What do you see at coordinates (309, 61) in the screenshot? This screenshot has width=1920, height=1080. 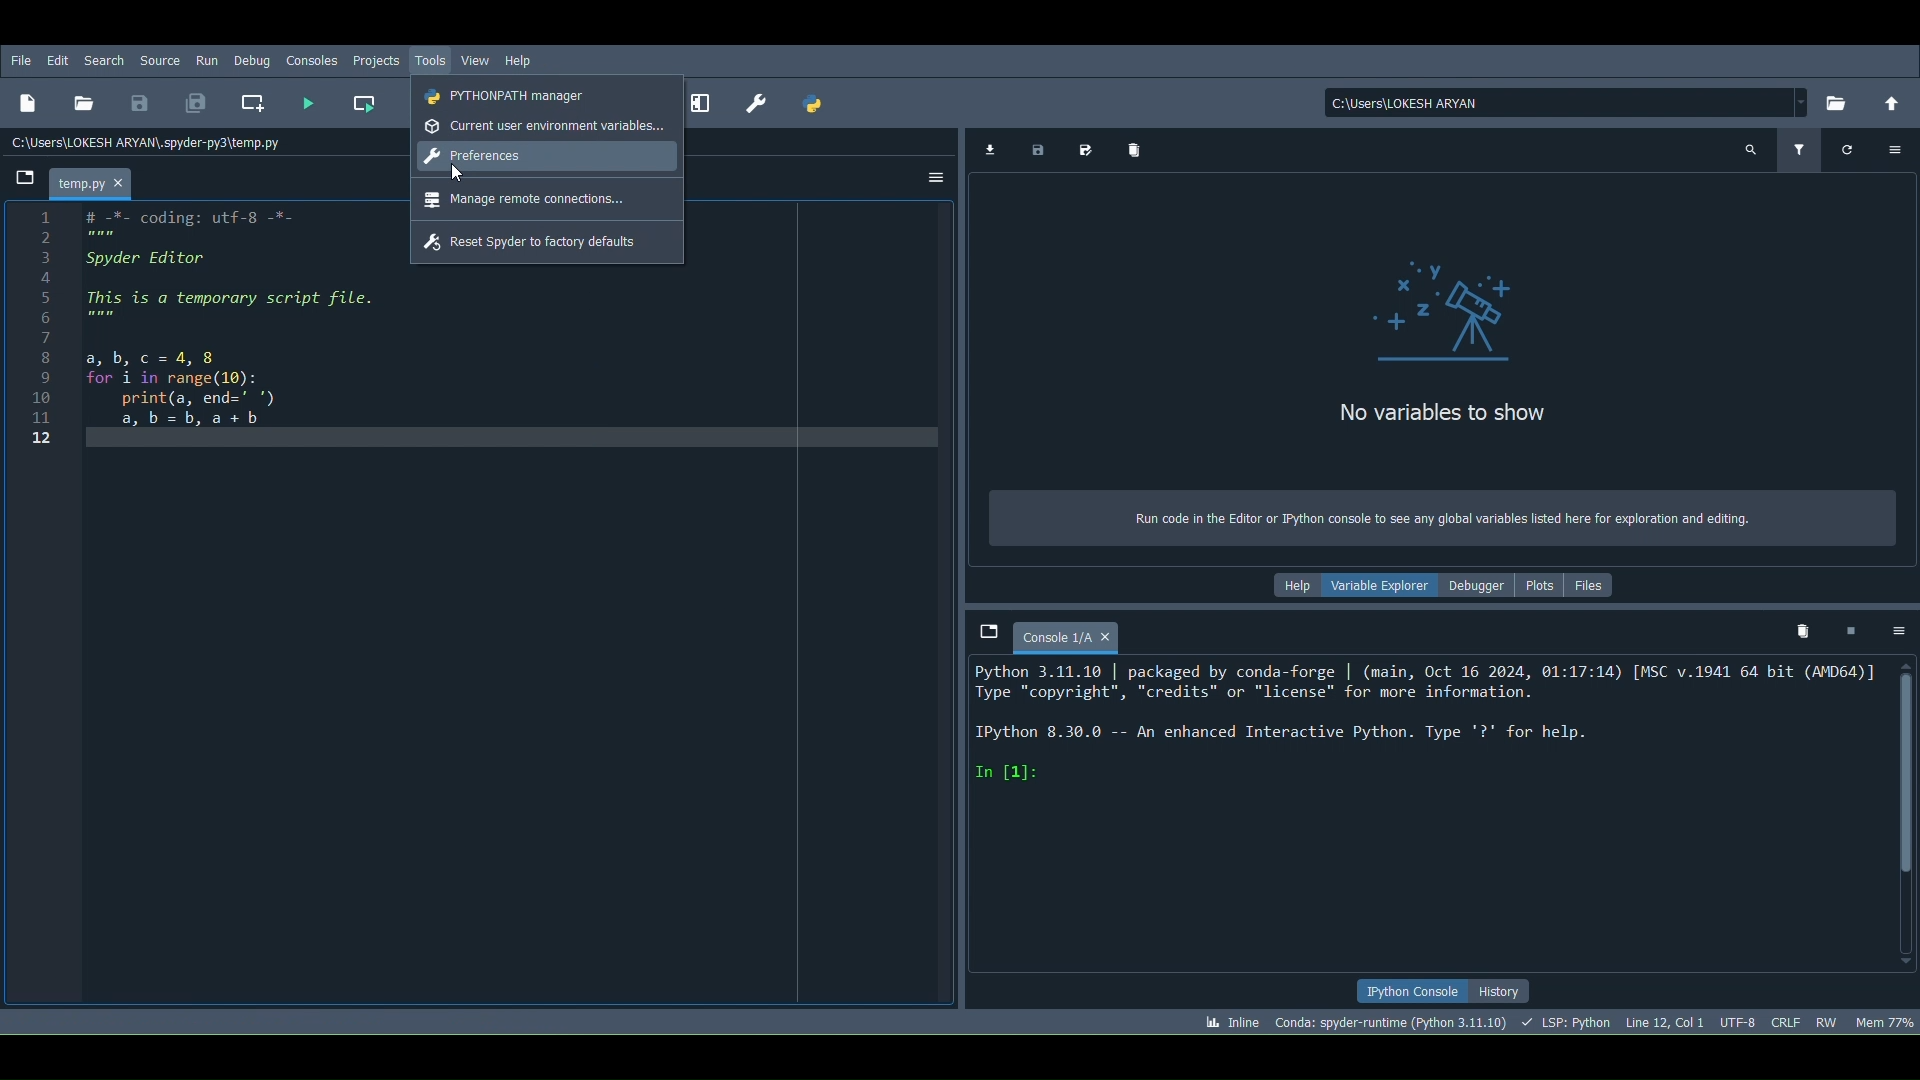 I see `Consoles` at bounding box center [309, 61].